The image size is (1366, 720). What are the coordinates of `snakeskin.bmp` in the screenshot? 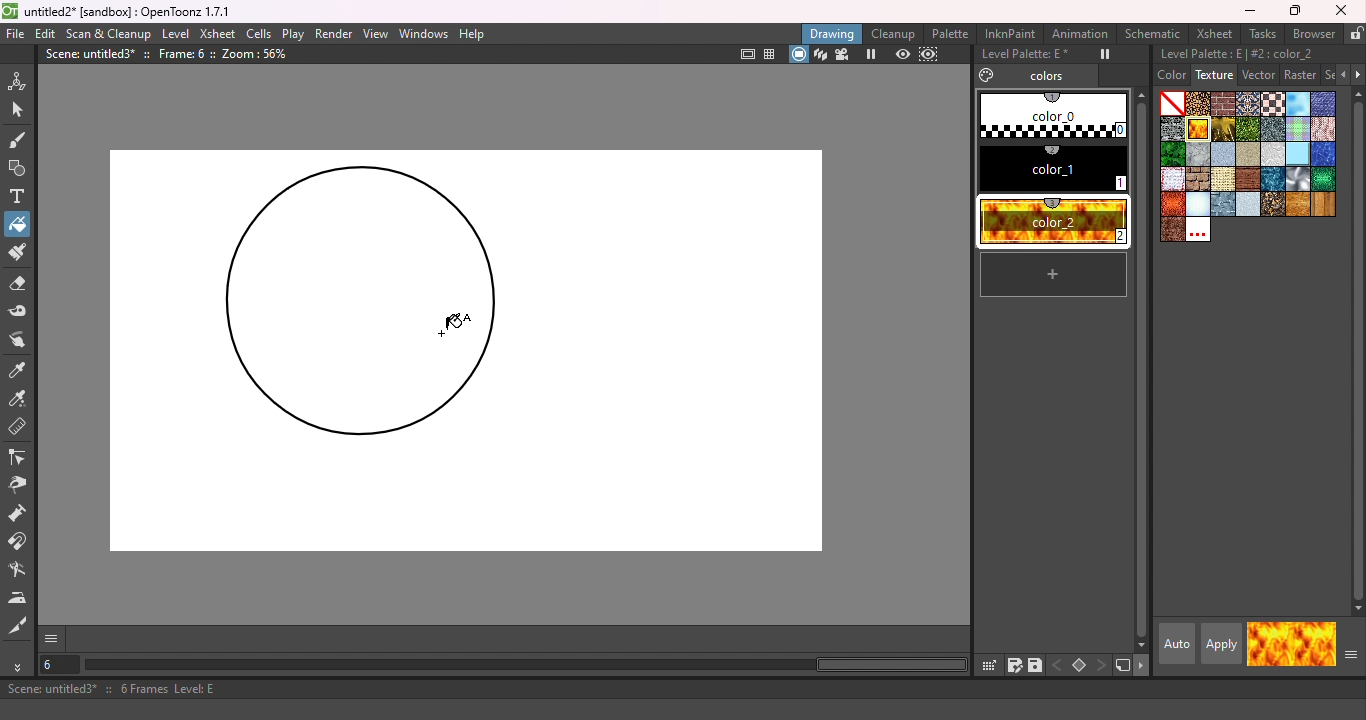 It's located at (1323, 179).